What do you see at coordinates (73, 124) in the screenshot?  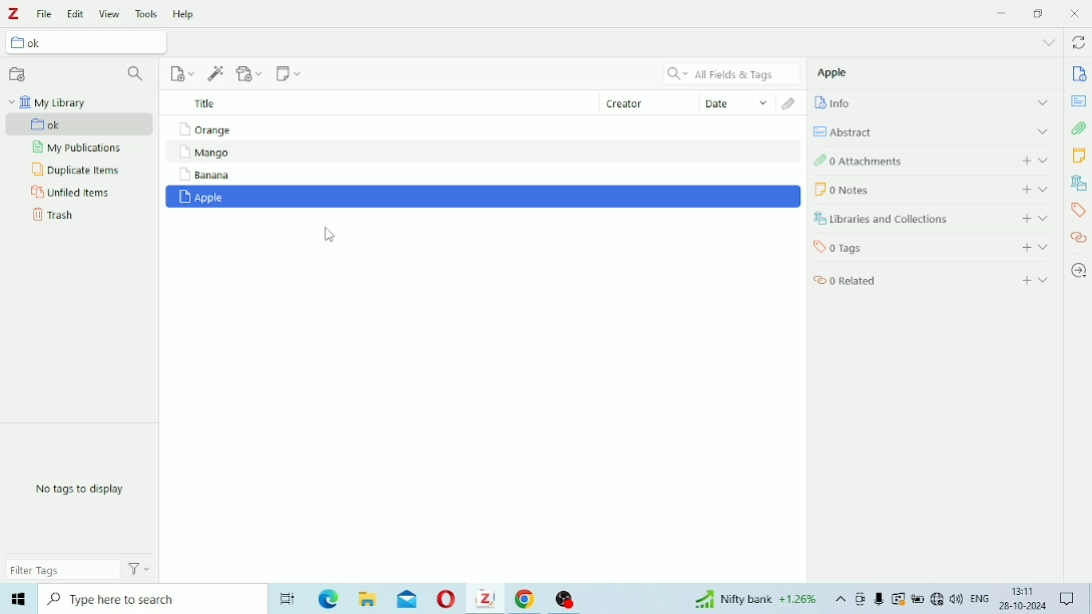 I see `ok` at bounding box center [73, 124].